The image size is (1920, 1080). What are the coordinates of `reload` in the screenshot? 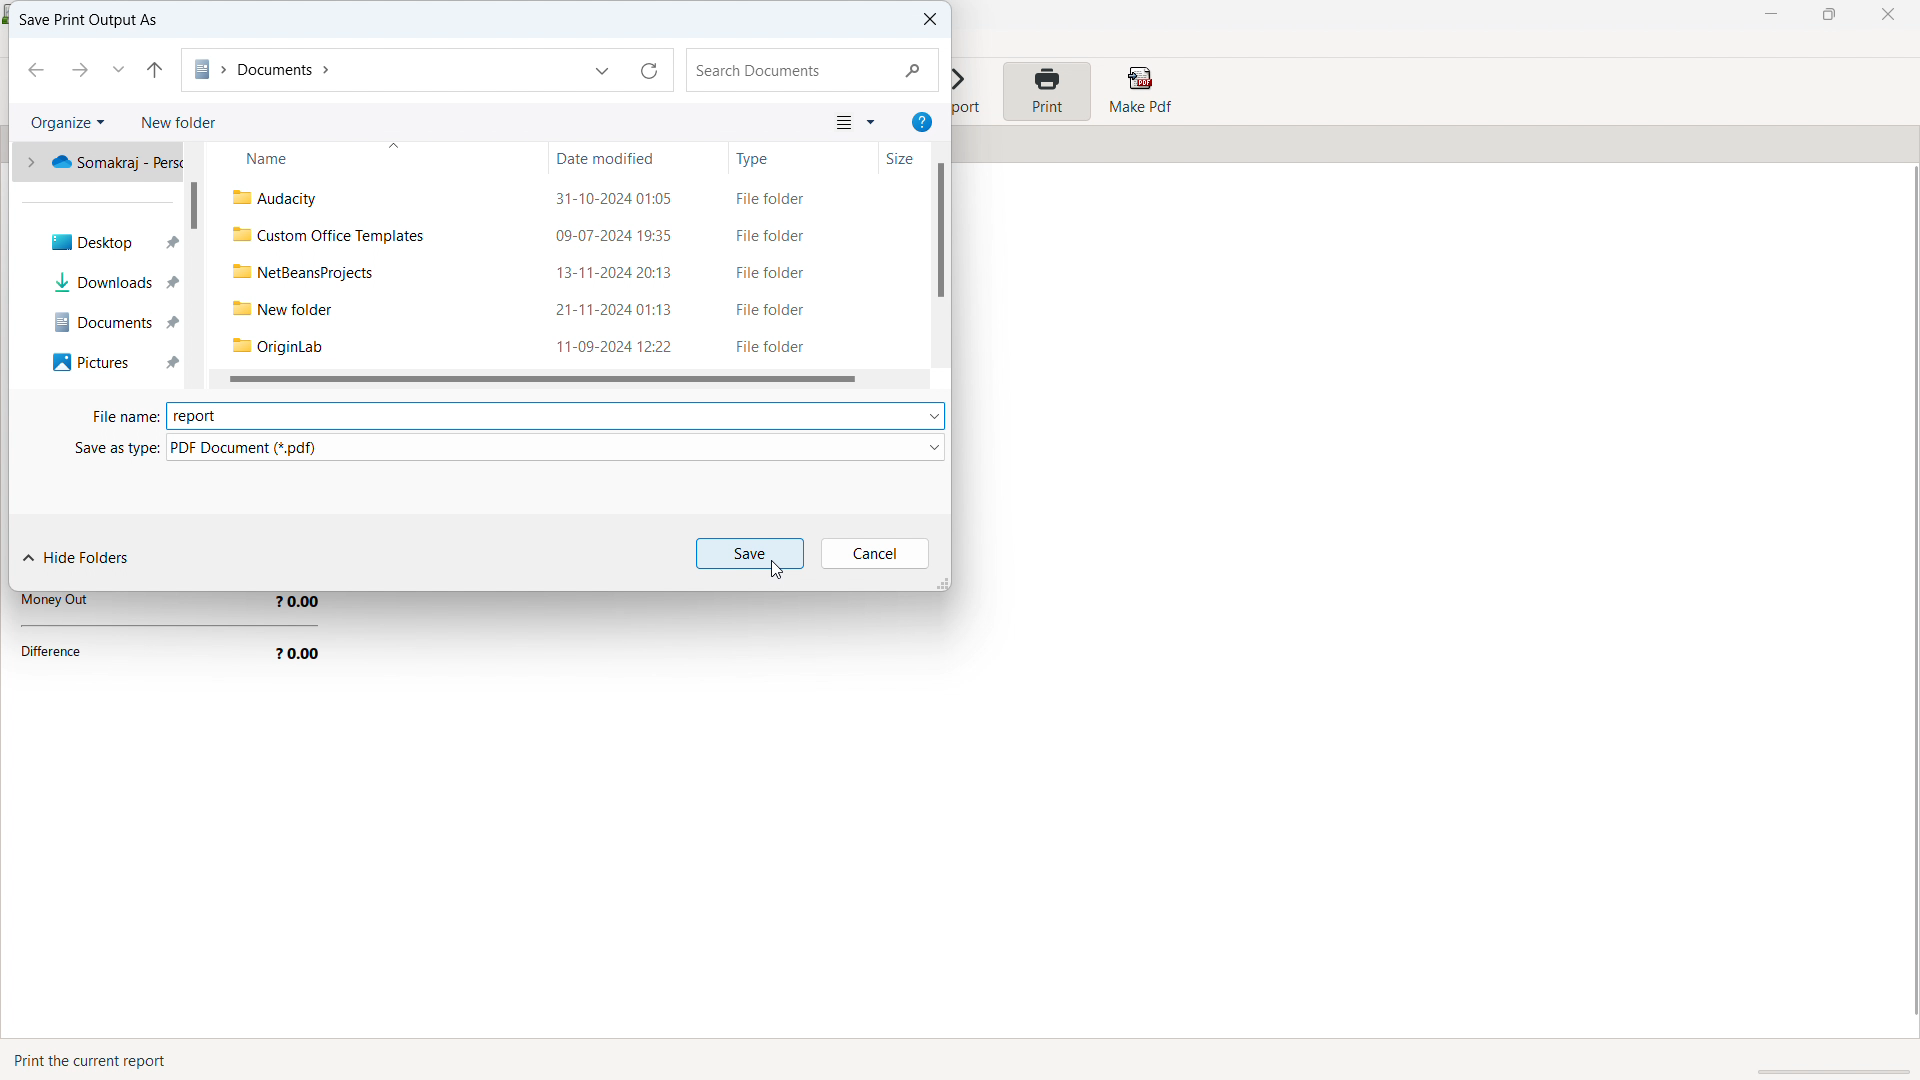 It's located at (652, 69).